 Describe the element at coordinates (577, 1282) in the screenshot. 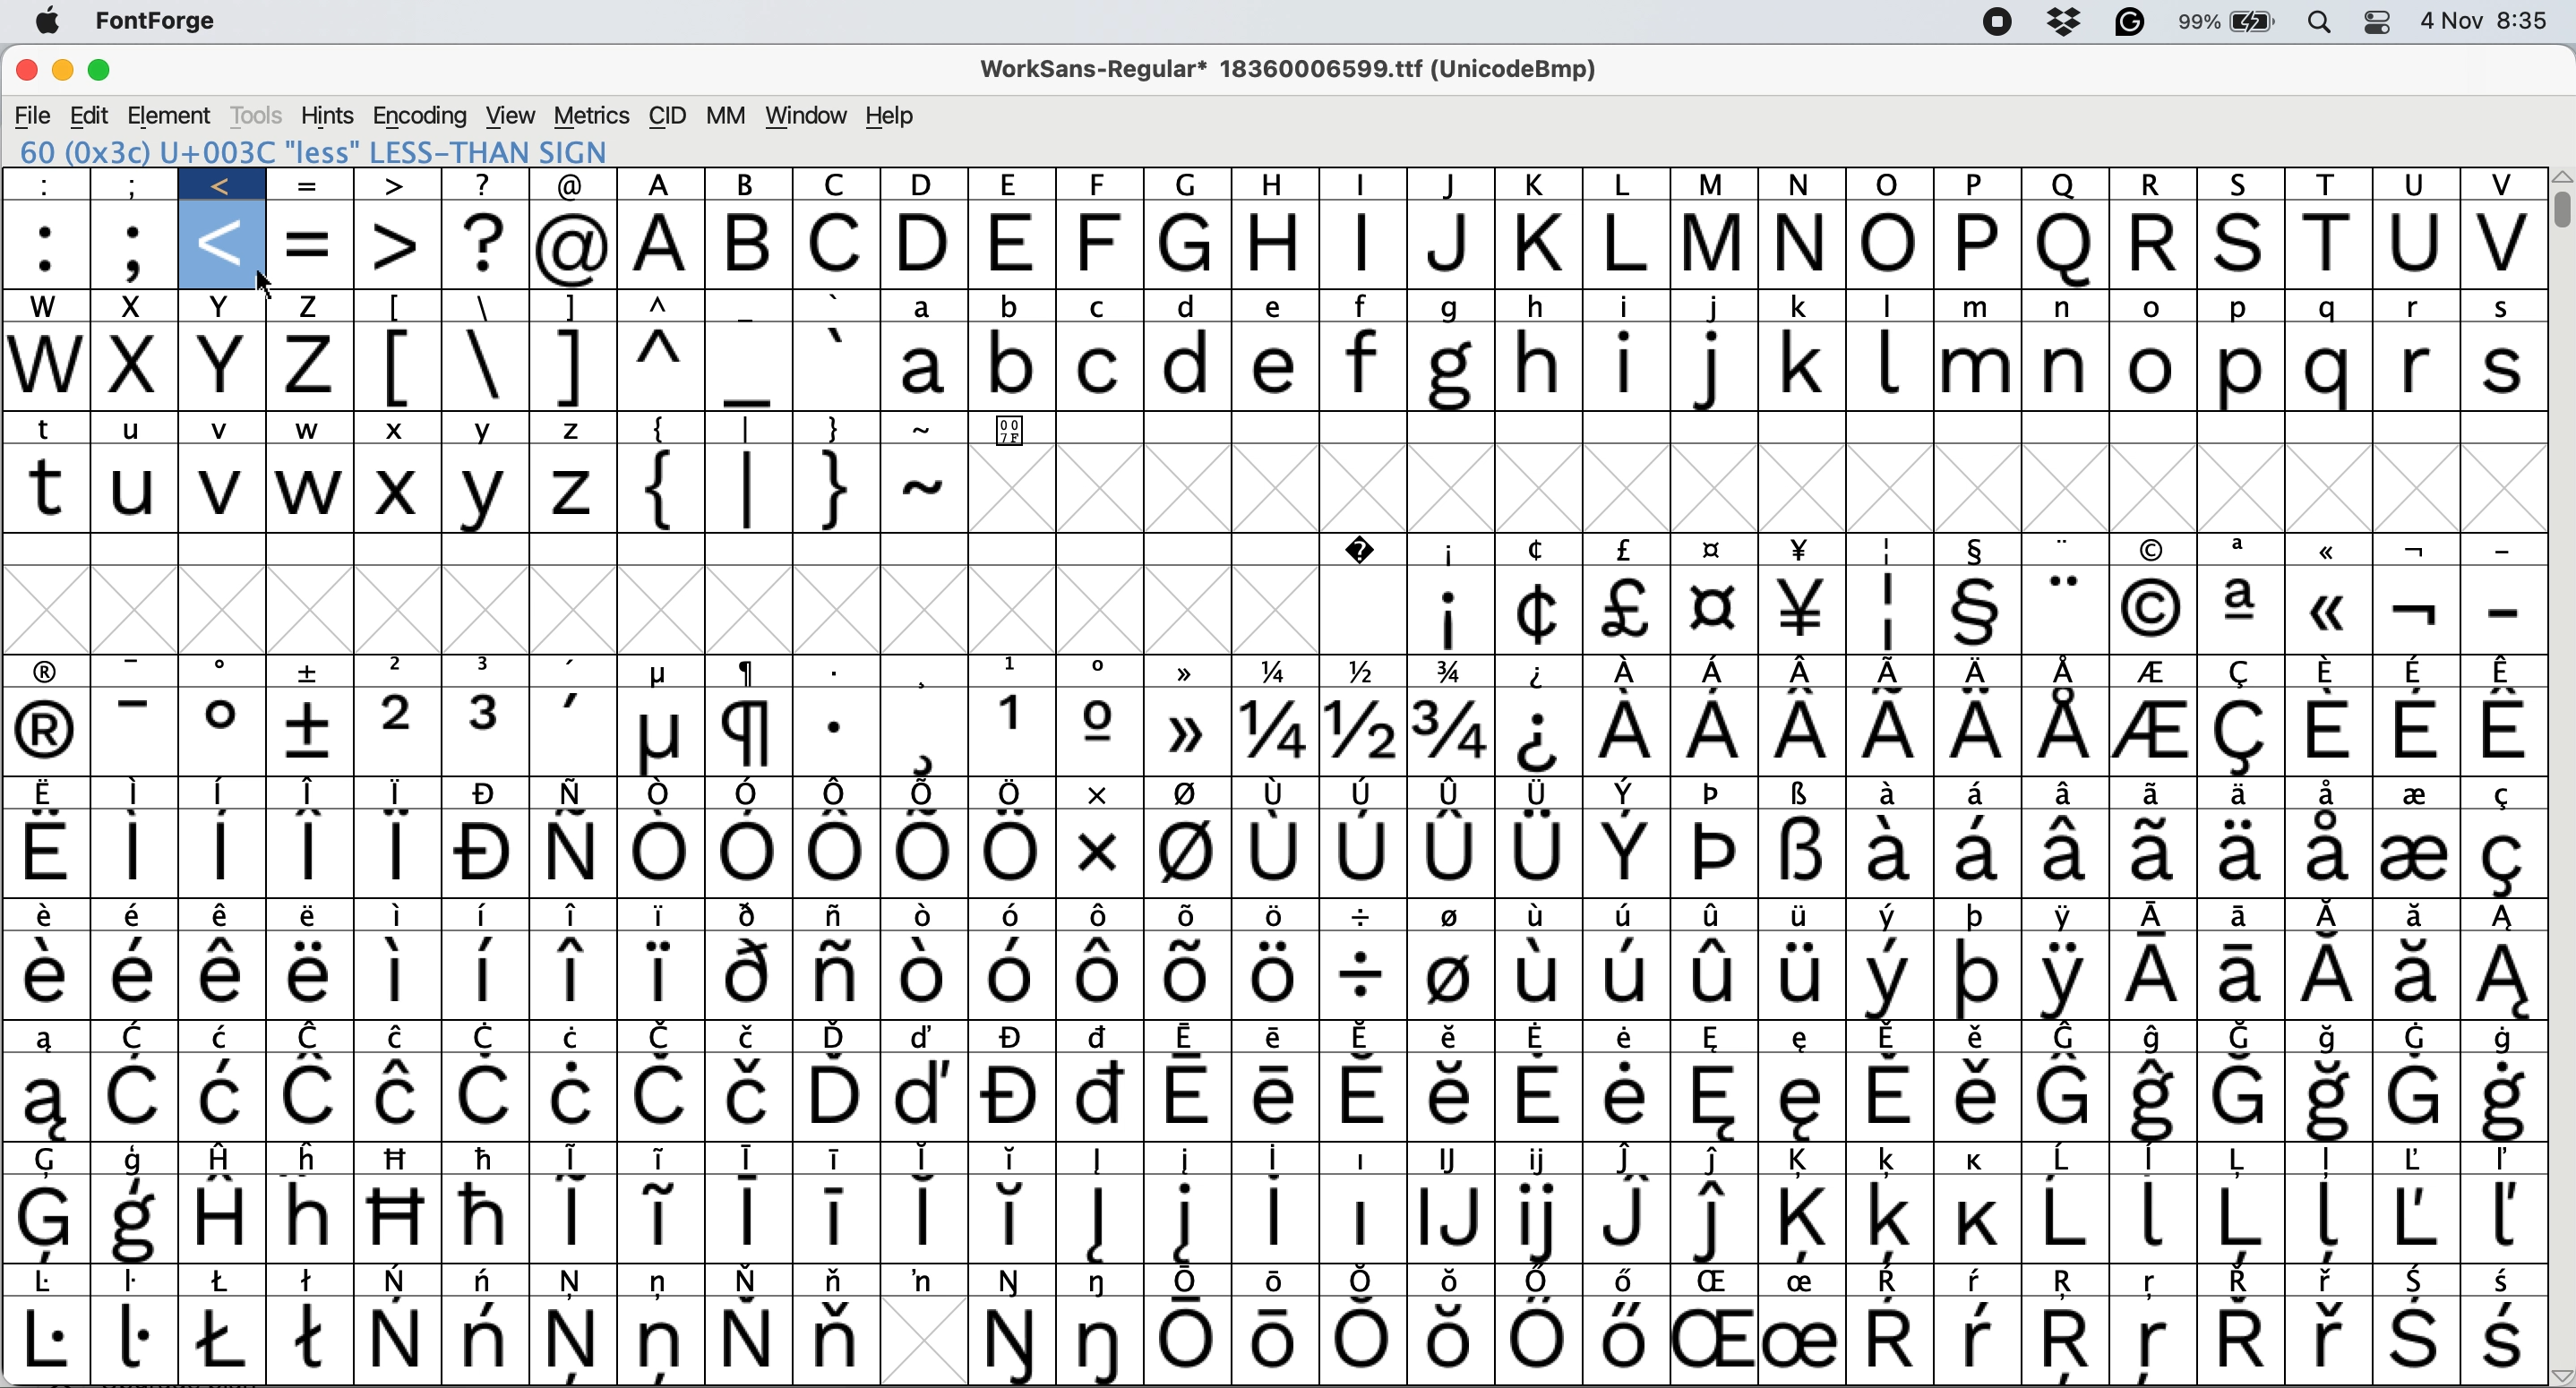

I see `Symbol` at that location.